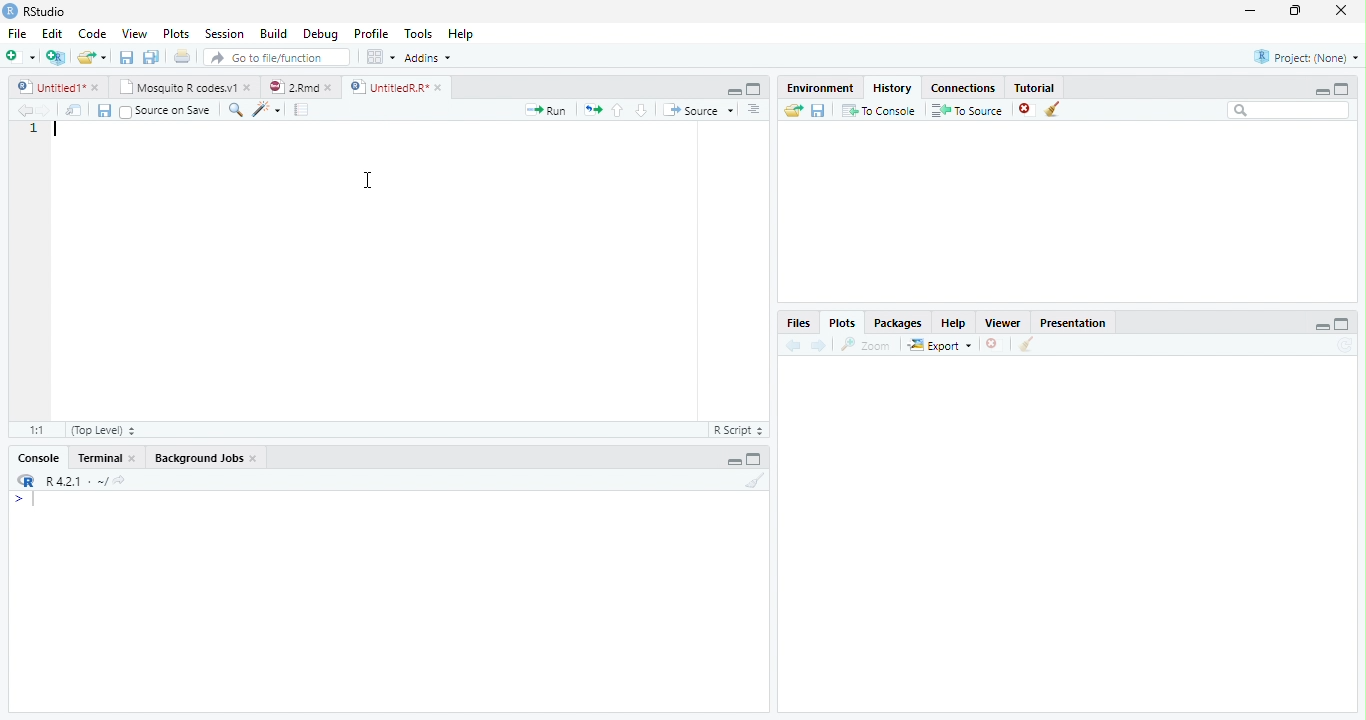 The height and width of the screenshot is (720, 1366). I want to click on compile report, so click(302, 111).